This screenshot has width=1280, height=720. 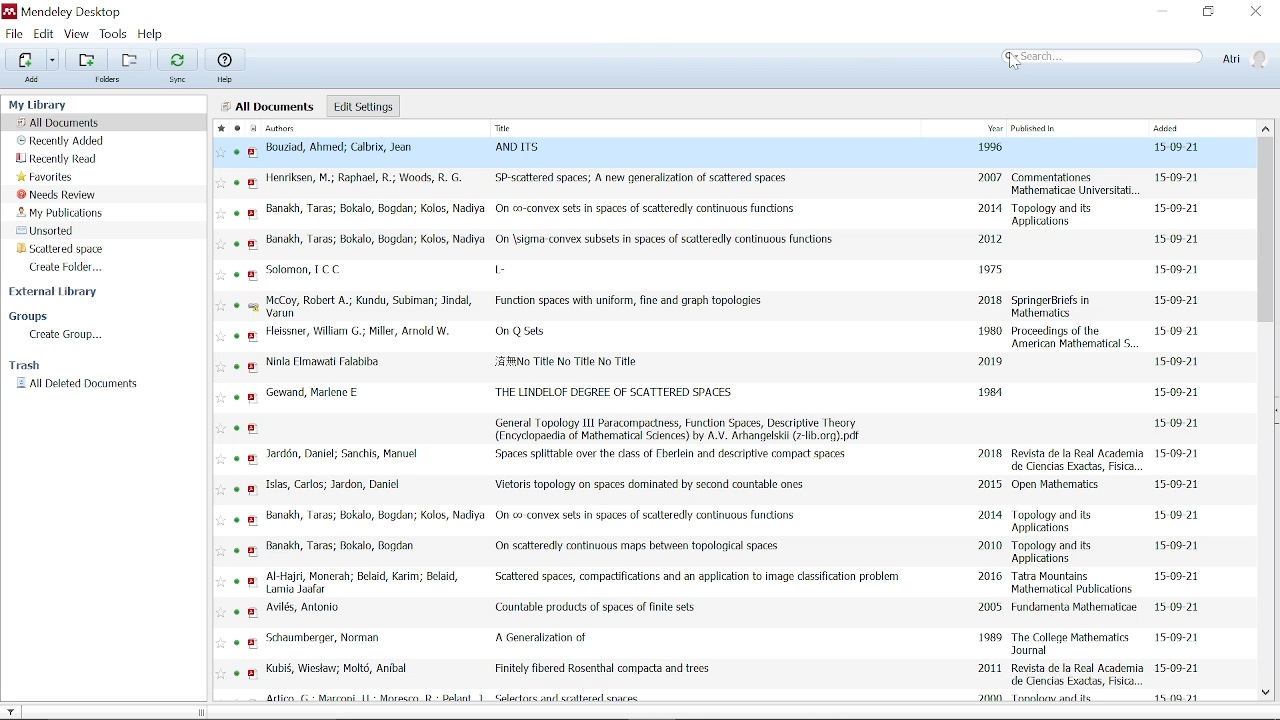 What do you see at coordinates (221, 643) in the screenshot?
I see `Add to favorite` at bounding box center [221, 643].